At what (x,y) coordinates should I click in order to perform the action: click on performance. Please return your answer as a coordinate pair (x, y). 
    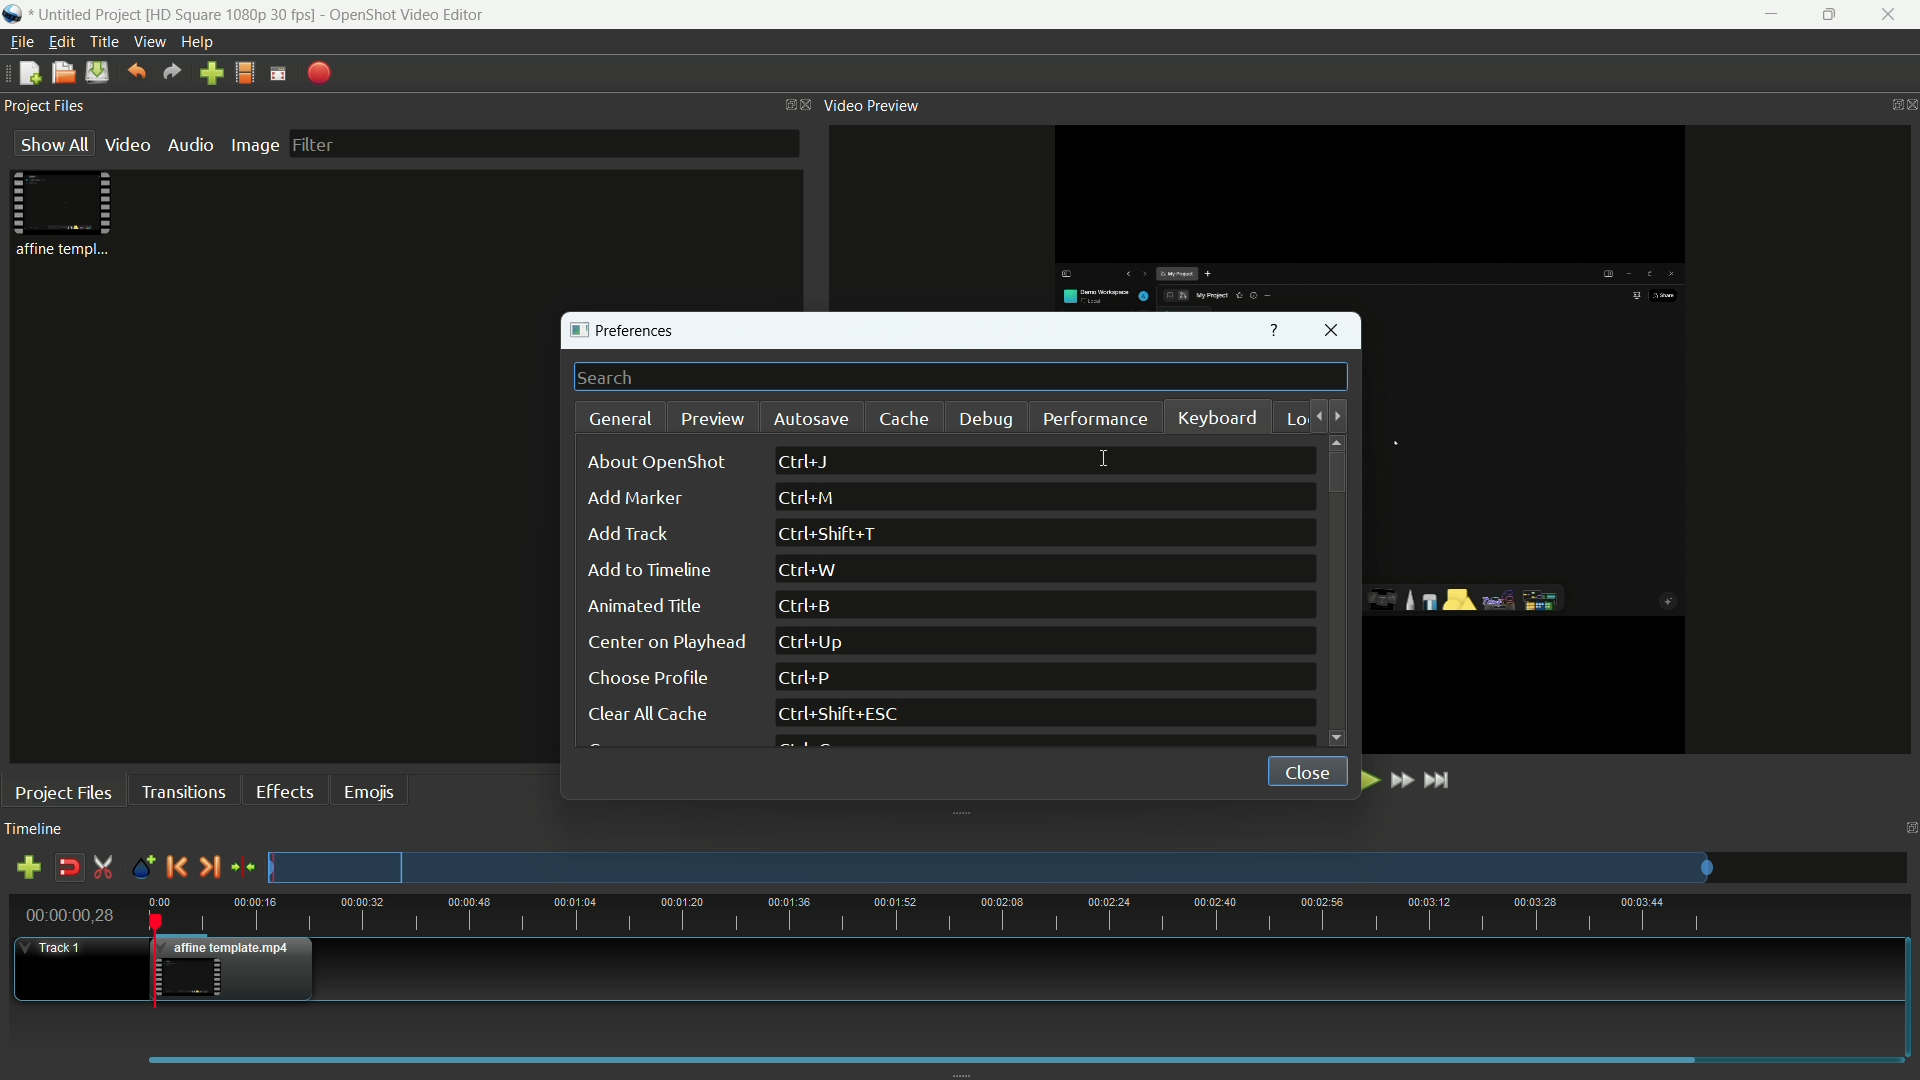
    Looking at the image, I should click on (1095, 418).